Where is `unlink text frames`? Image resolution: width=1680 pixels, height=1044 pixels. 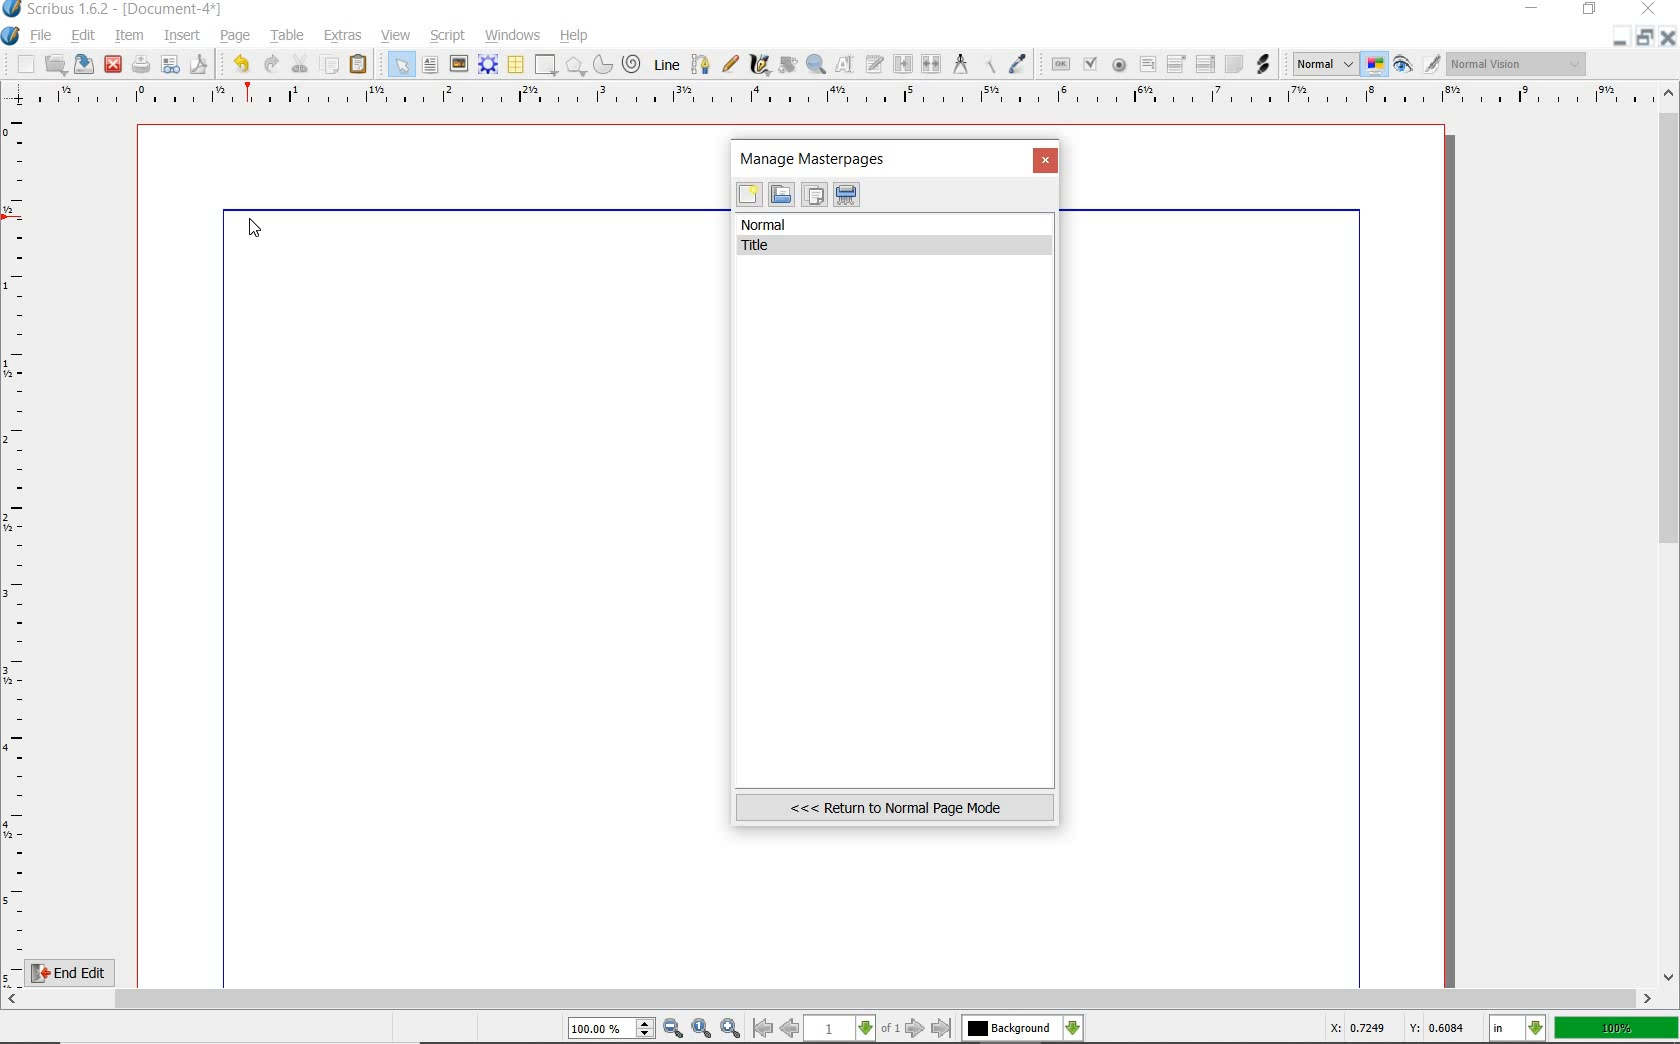 unlink text frames is located at coordinates (932, 65).